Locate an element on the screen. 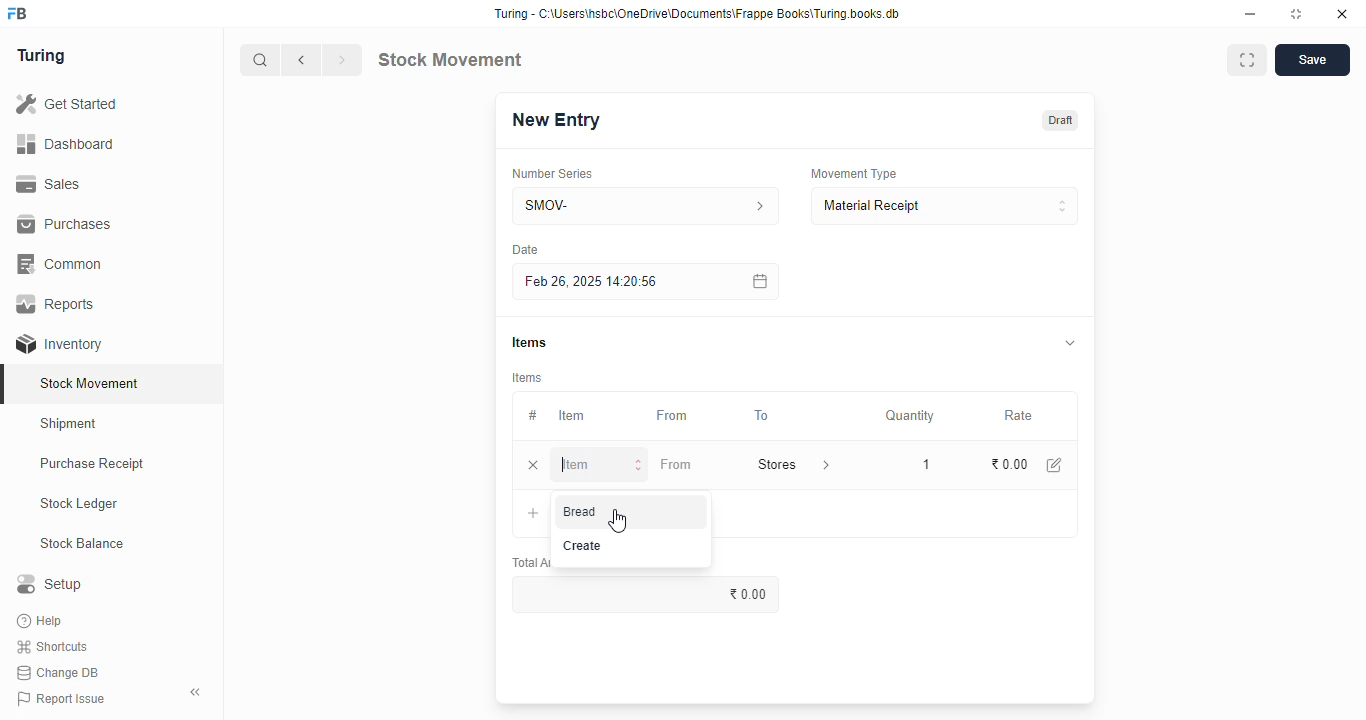 This screenshot has height=720, width=1366. create is located at coordinates (584, 546).